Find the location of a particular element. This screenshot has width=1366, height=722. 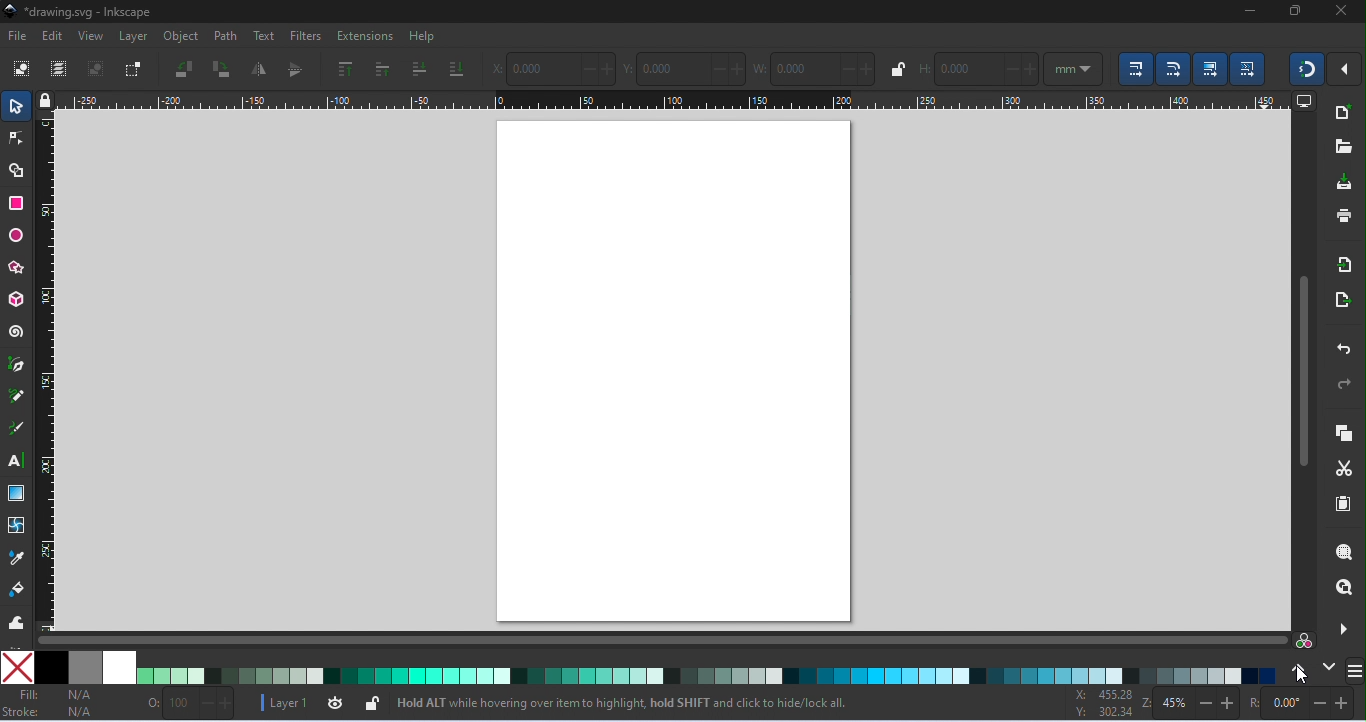

color managed mode is located at coordinates (1302, 638).